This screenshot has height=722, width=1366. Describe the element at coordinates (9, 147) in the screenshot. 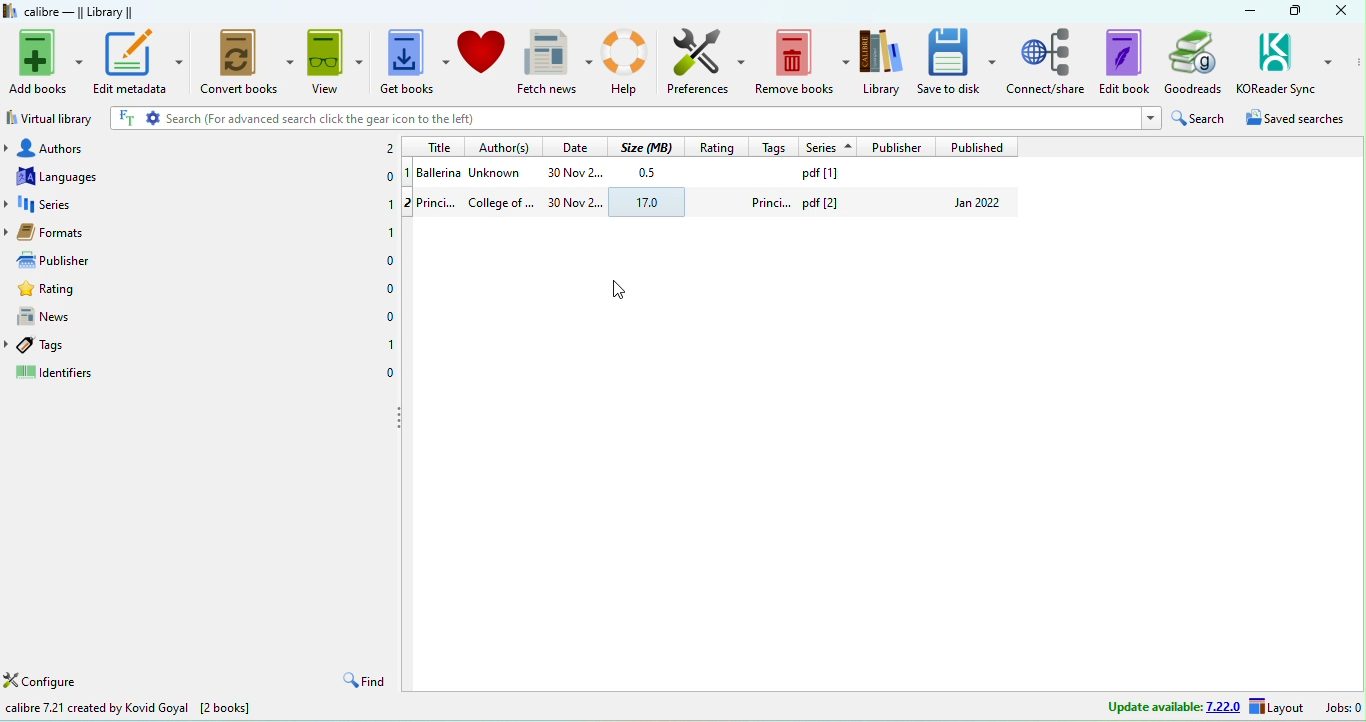

I see `drop down` at that location.